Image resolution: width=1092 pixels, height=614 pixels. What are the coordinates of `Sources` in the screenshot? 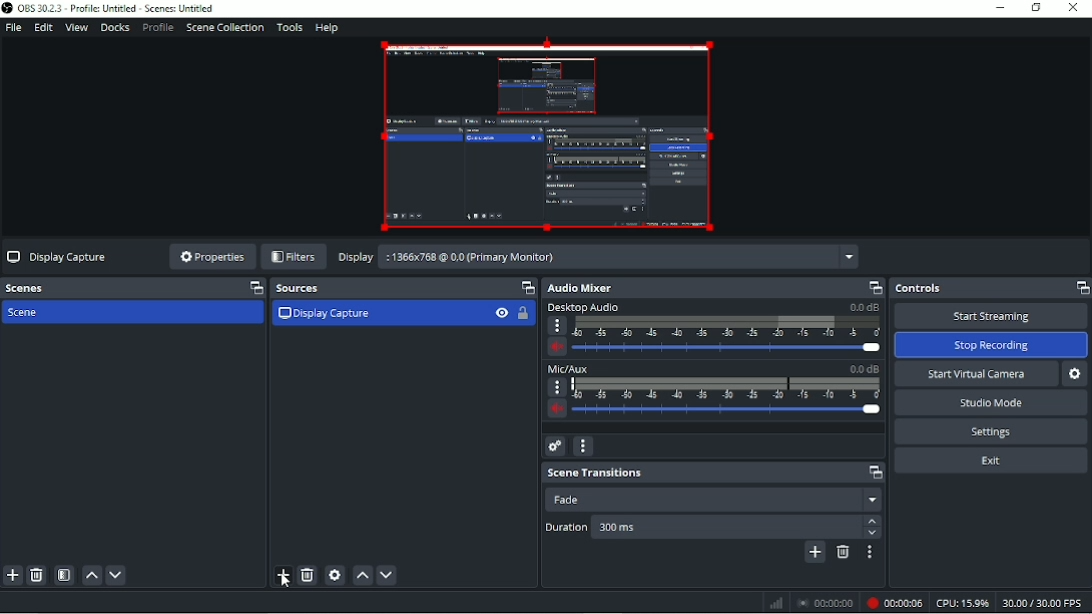 It's located at (403, 288).